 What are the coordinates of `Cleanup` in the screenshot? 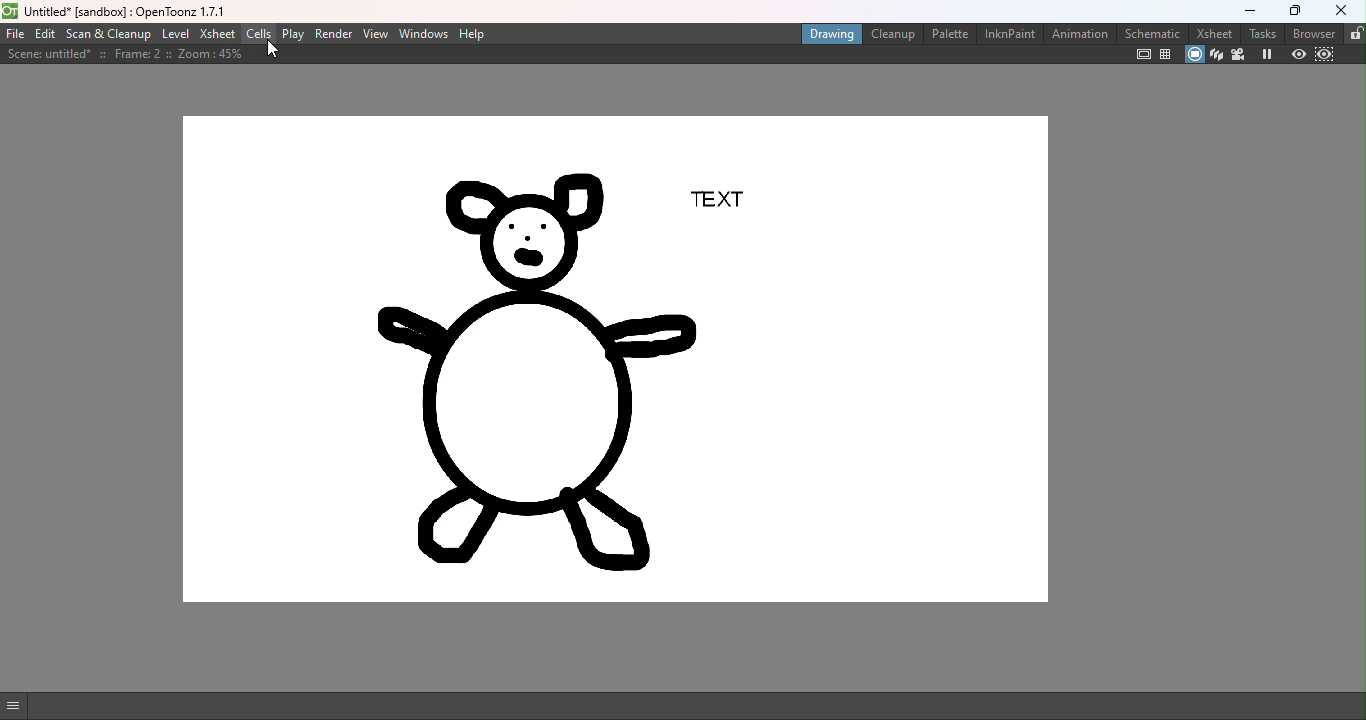 It's located at (891, 34).